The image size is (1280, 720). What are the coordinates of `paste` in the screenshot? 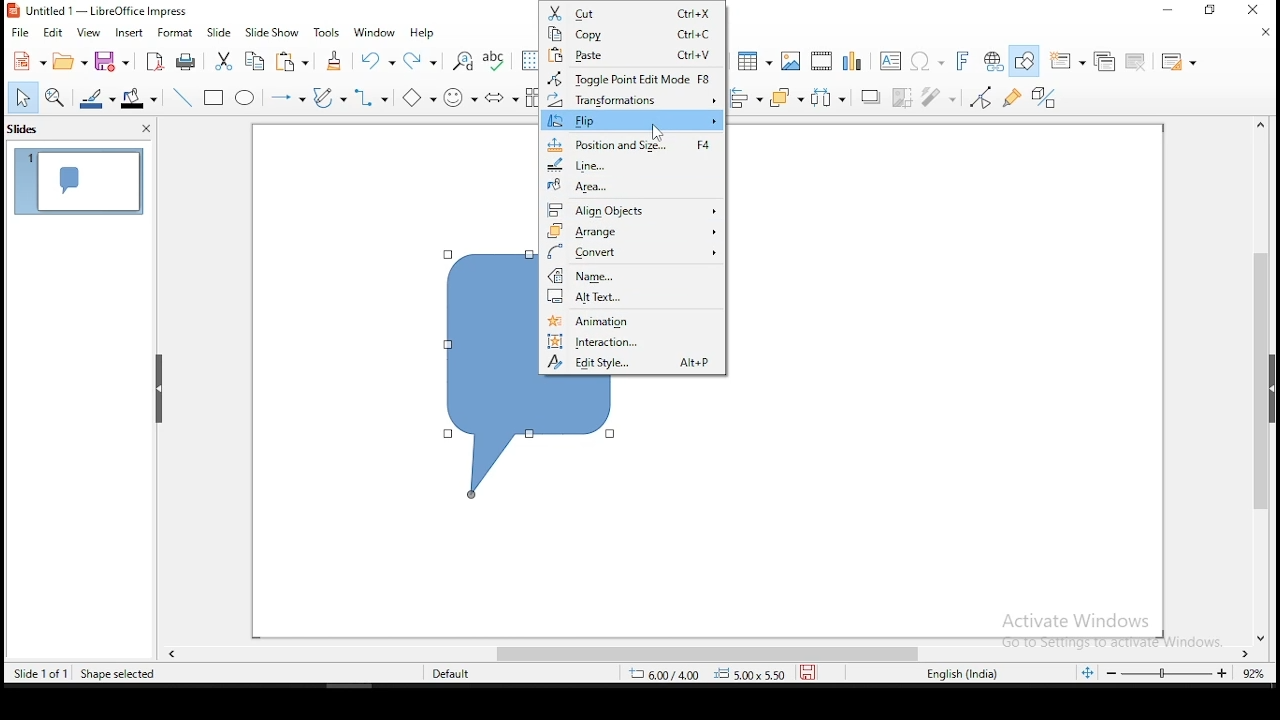 It's located at (293, 62).